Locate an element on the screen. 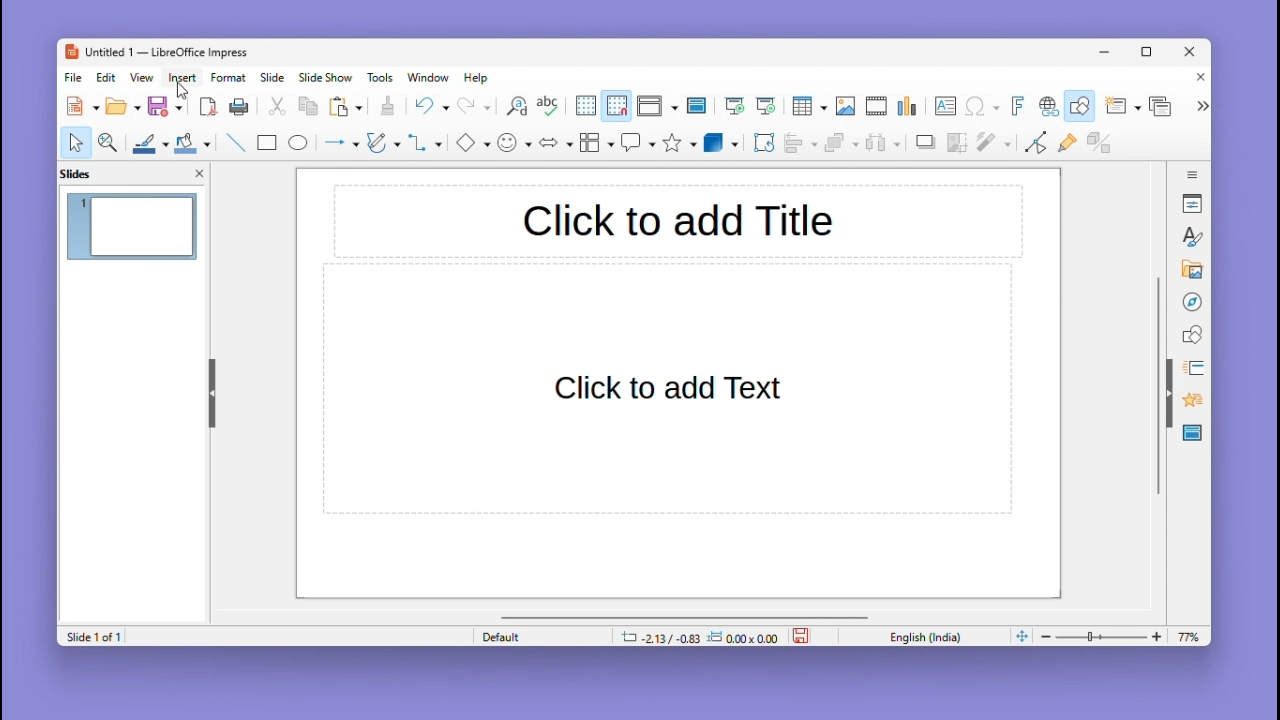 This screenshot has width=1280, height=720. Styles is located at coordinates (1194, 236).